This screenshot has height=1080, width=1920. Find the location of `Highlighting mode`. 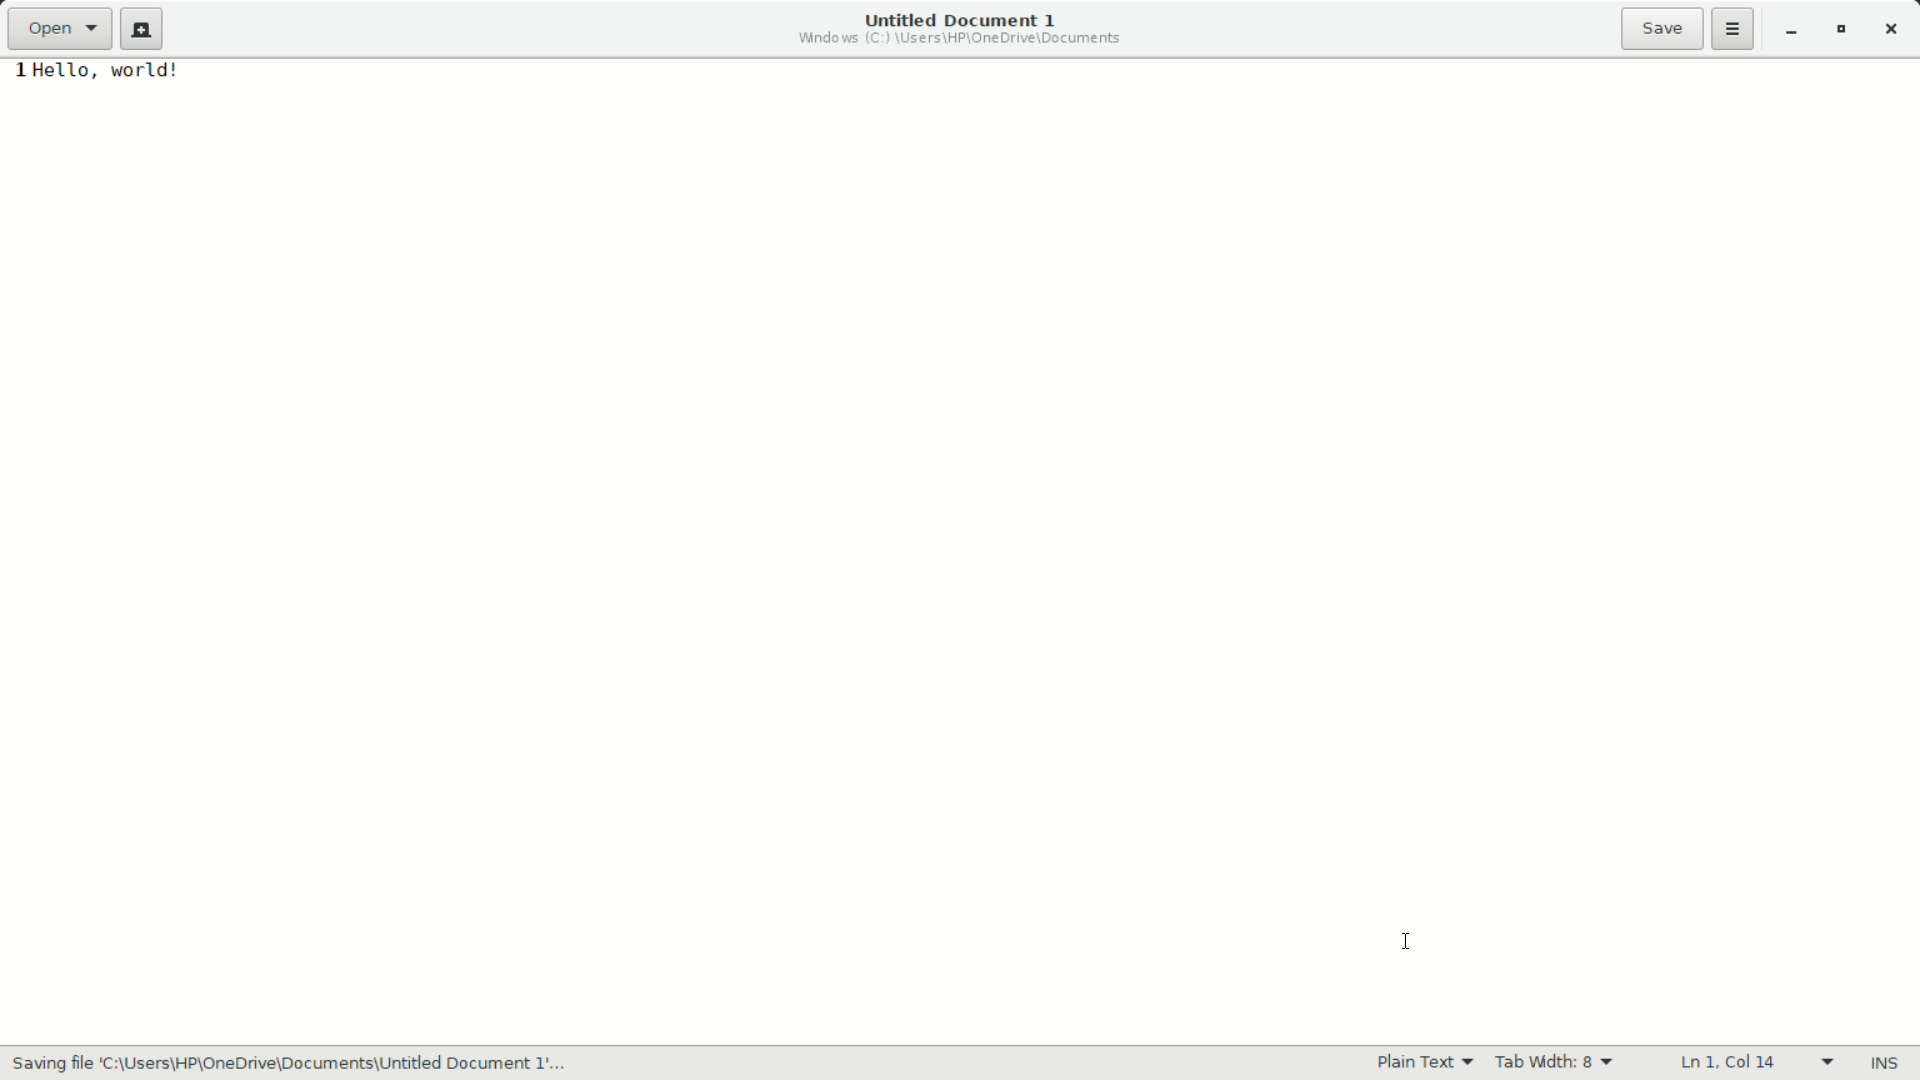

Highlighting mode is located at coordinates (1425, 1063).